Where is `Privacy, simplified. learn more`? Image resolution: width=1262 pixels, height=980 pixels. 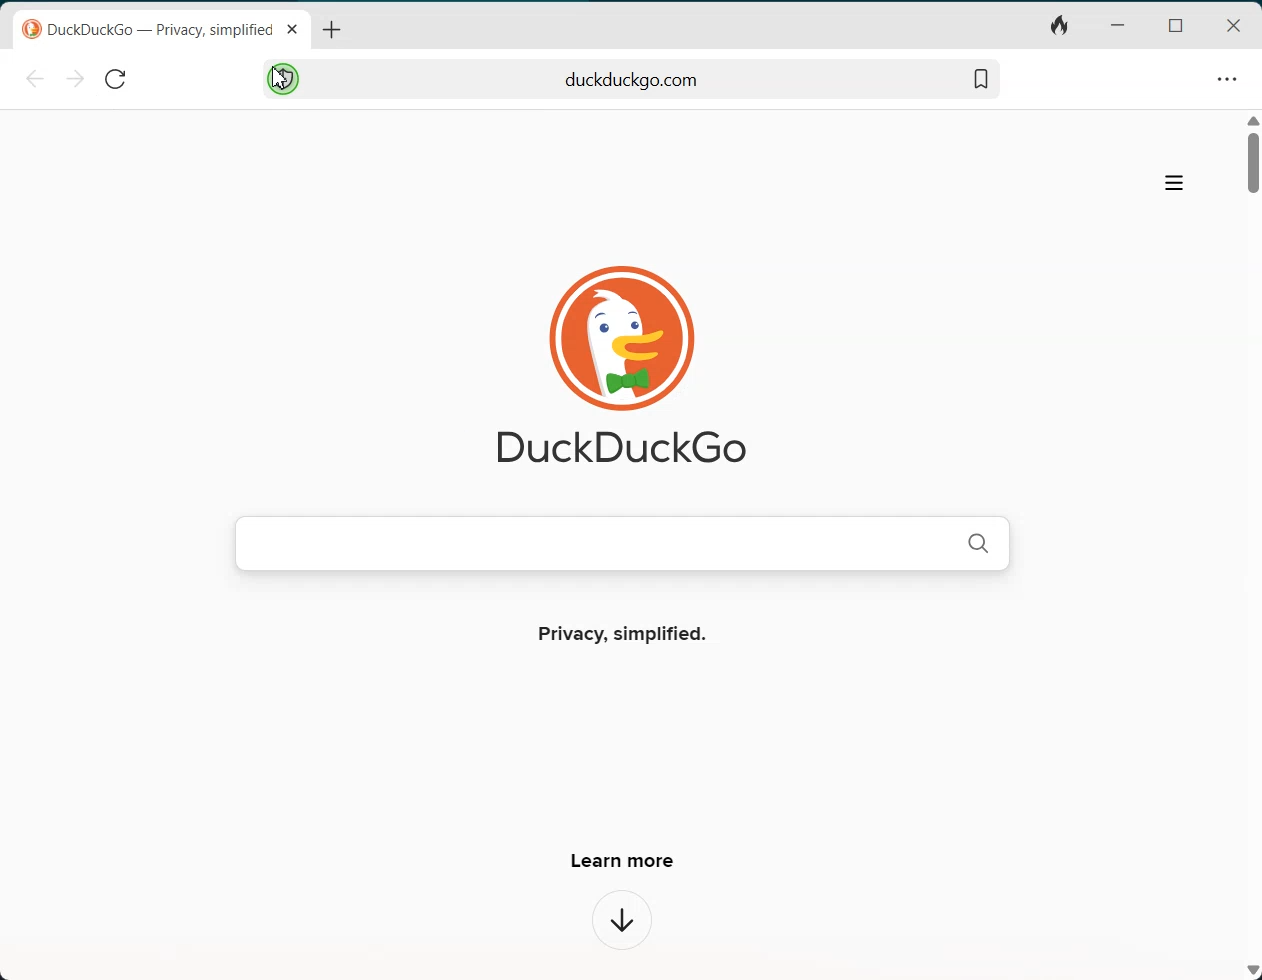
Privacy, simplified. learn more is located at coordinates (622, 743).